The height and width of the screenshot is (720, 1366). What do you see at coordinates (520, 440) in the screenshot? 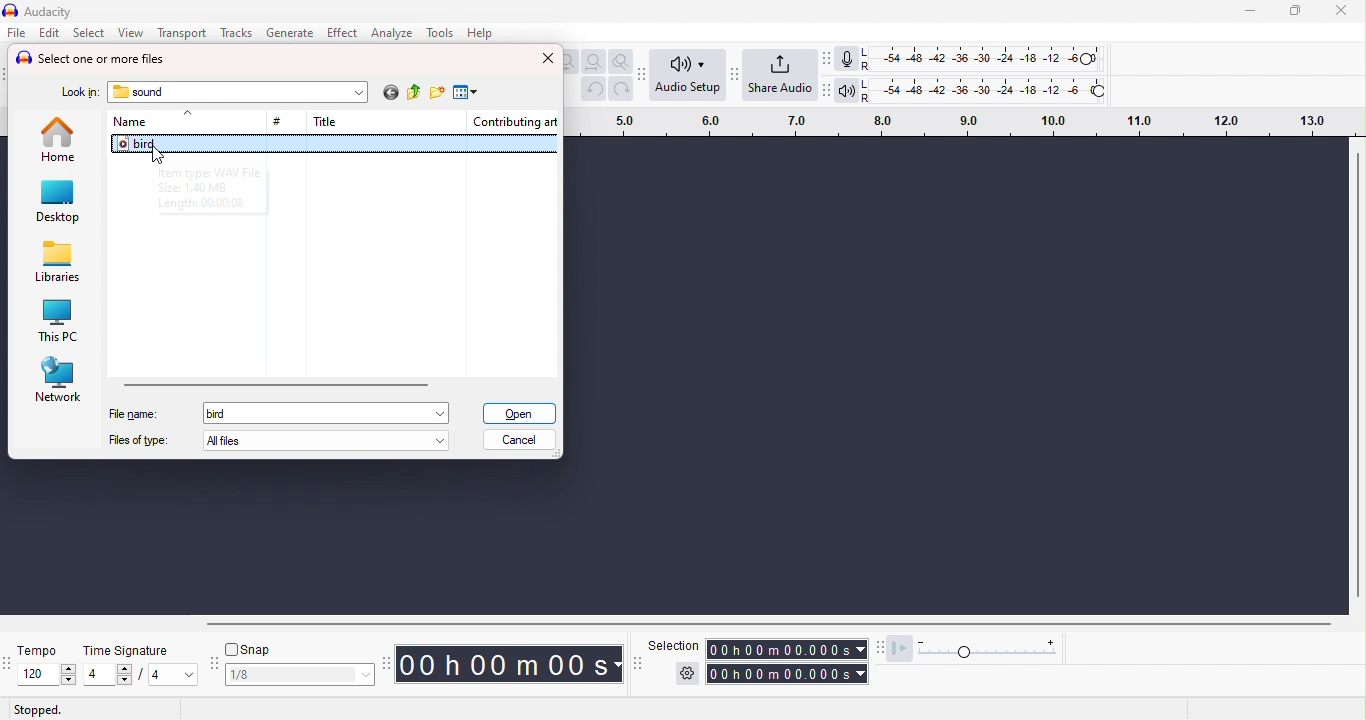
I see `cancel` at bounding box center [520, 440].